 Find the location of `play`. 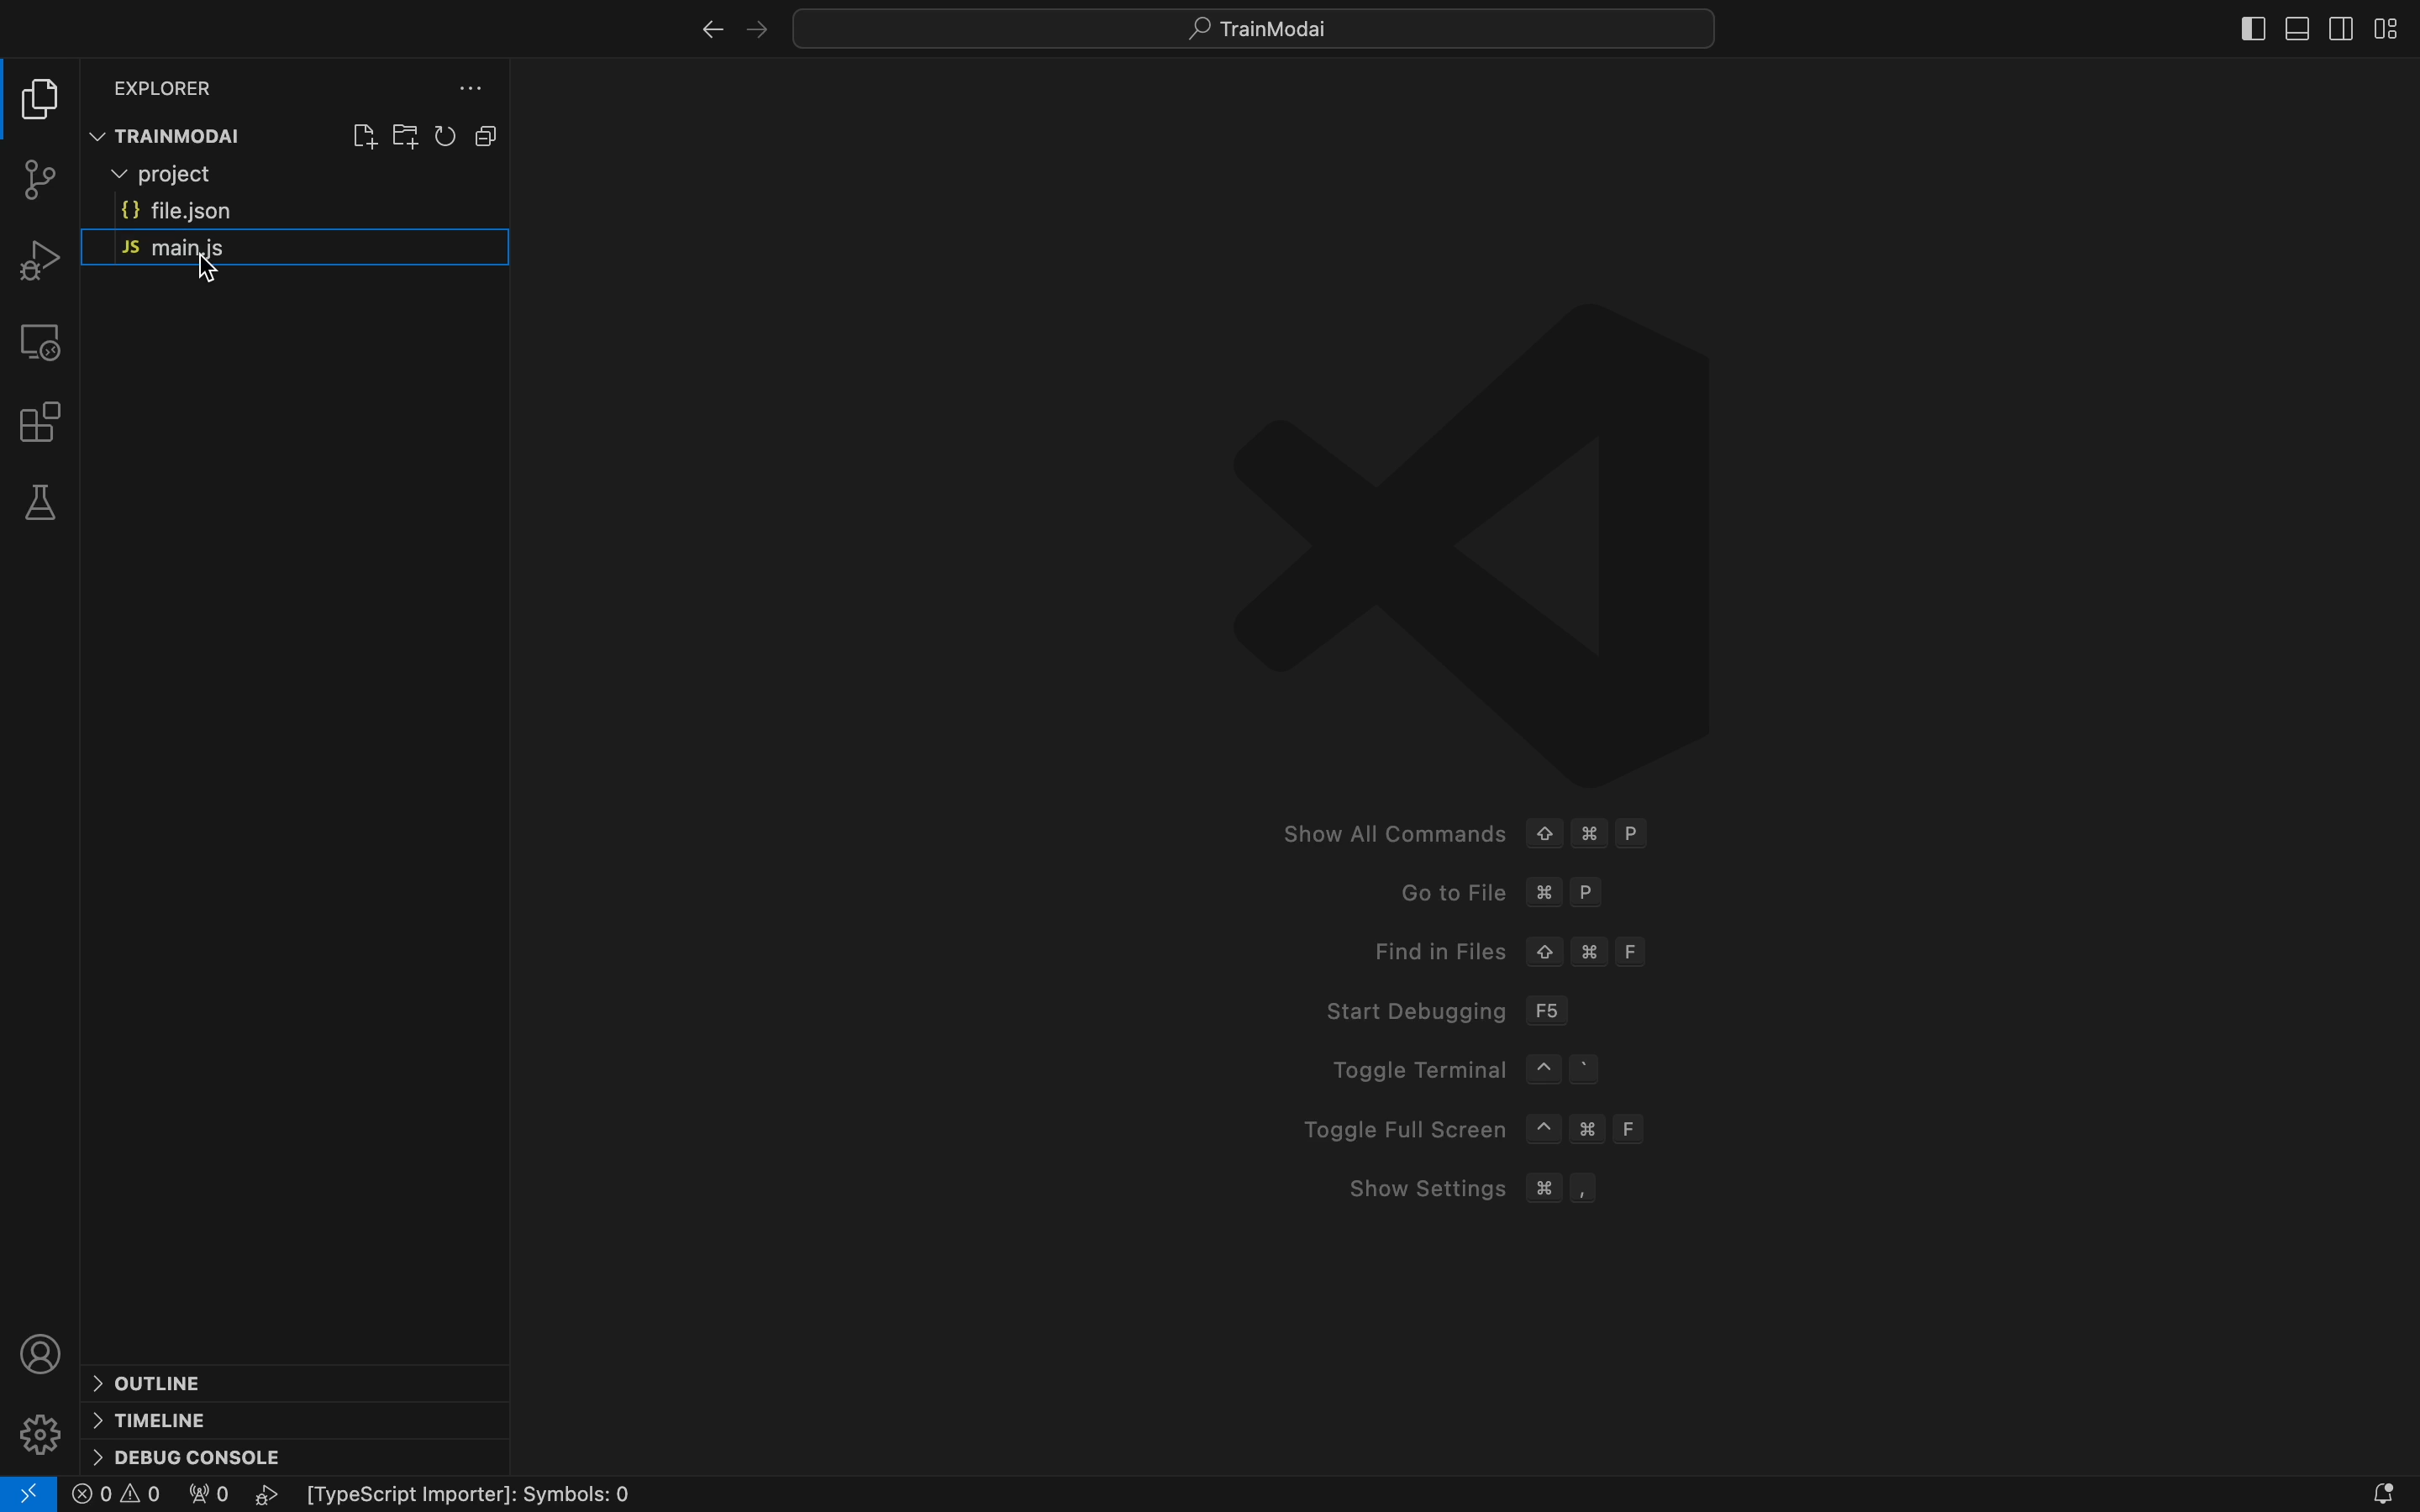

play is located at coordinates (268, 1496).